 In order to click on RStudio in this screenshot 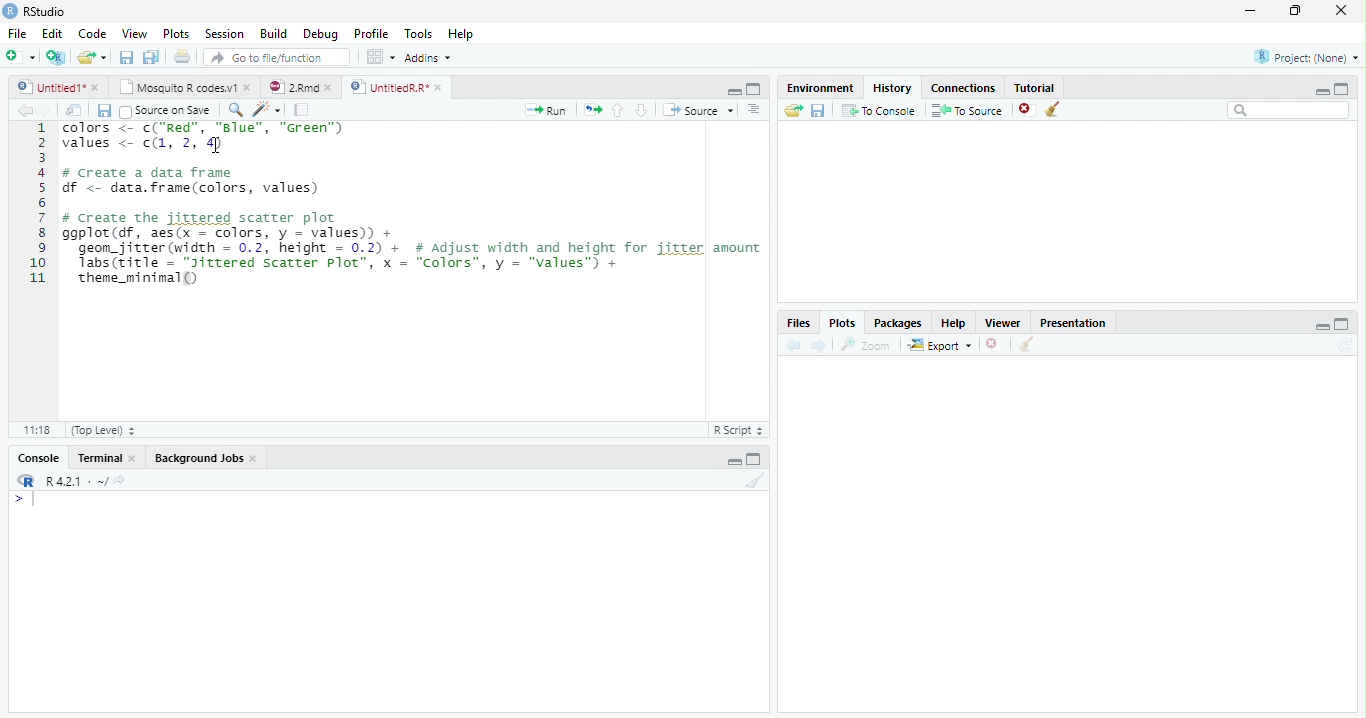, I will do `click(35, 12)`.